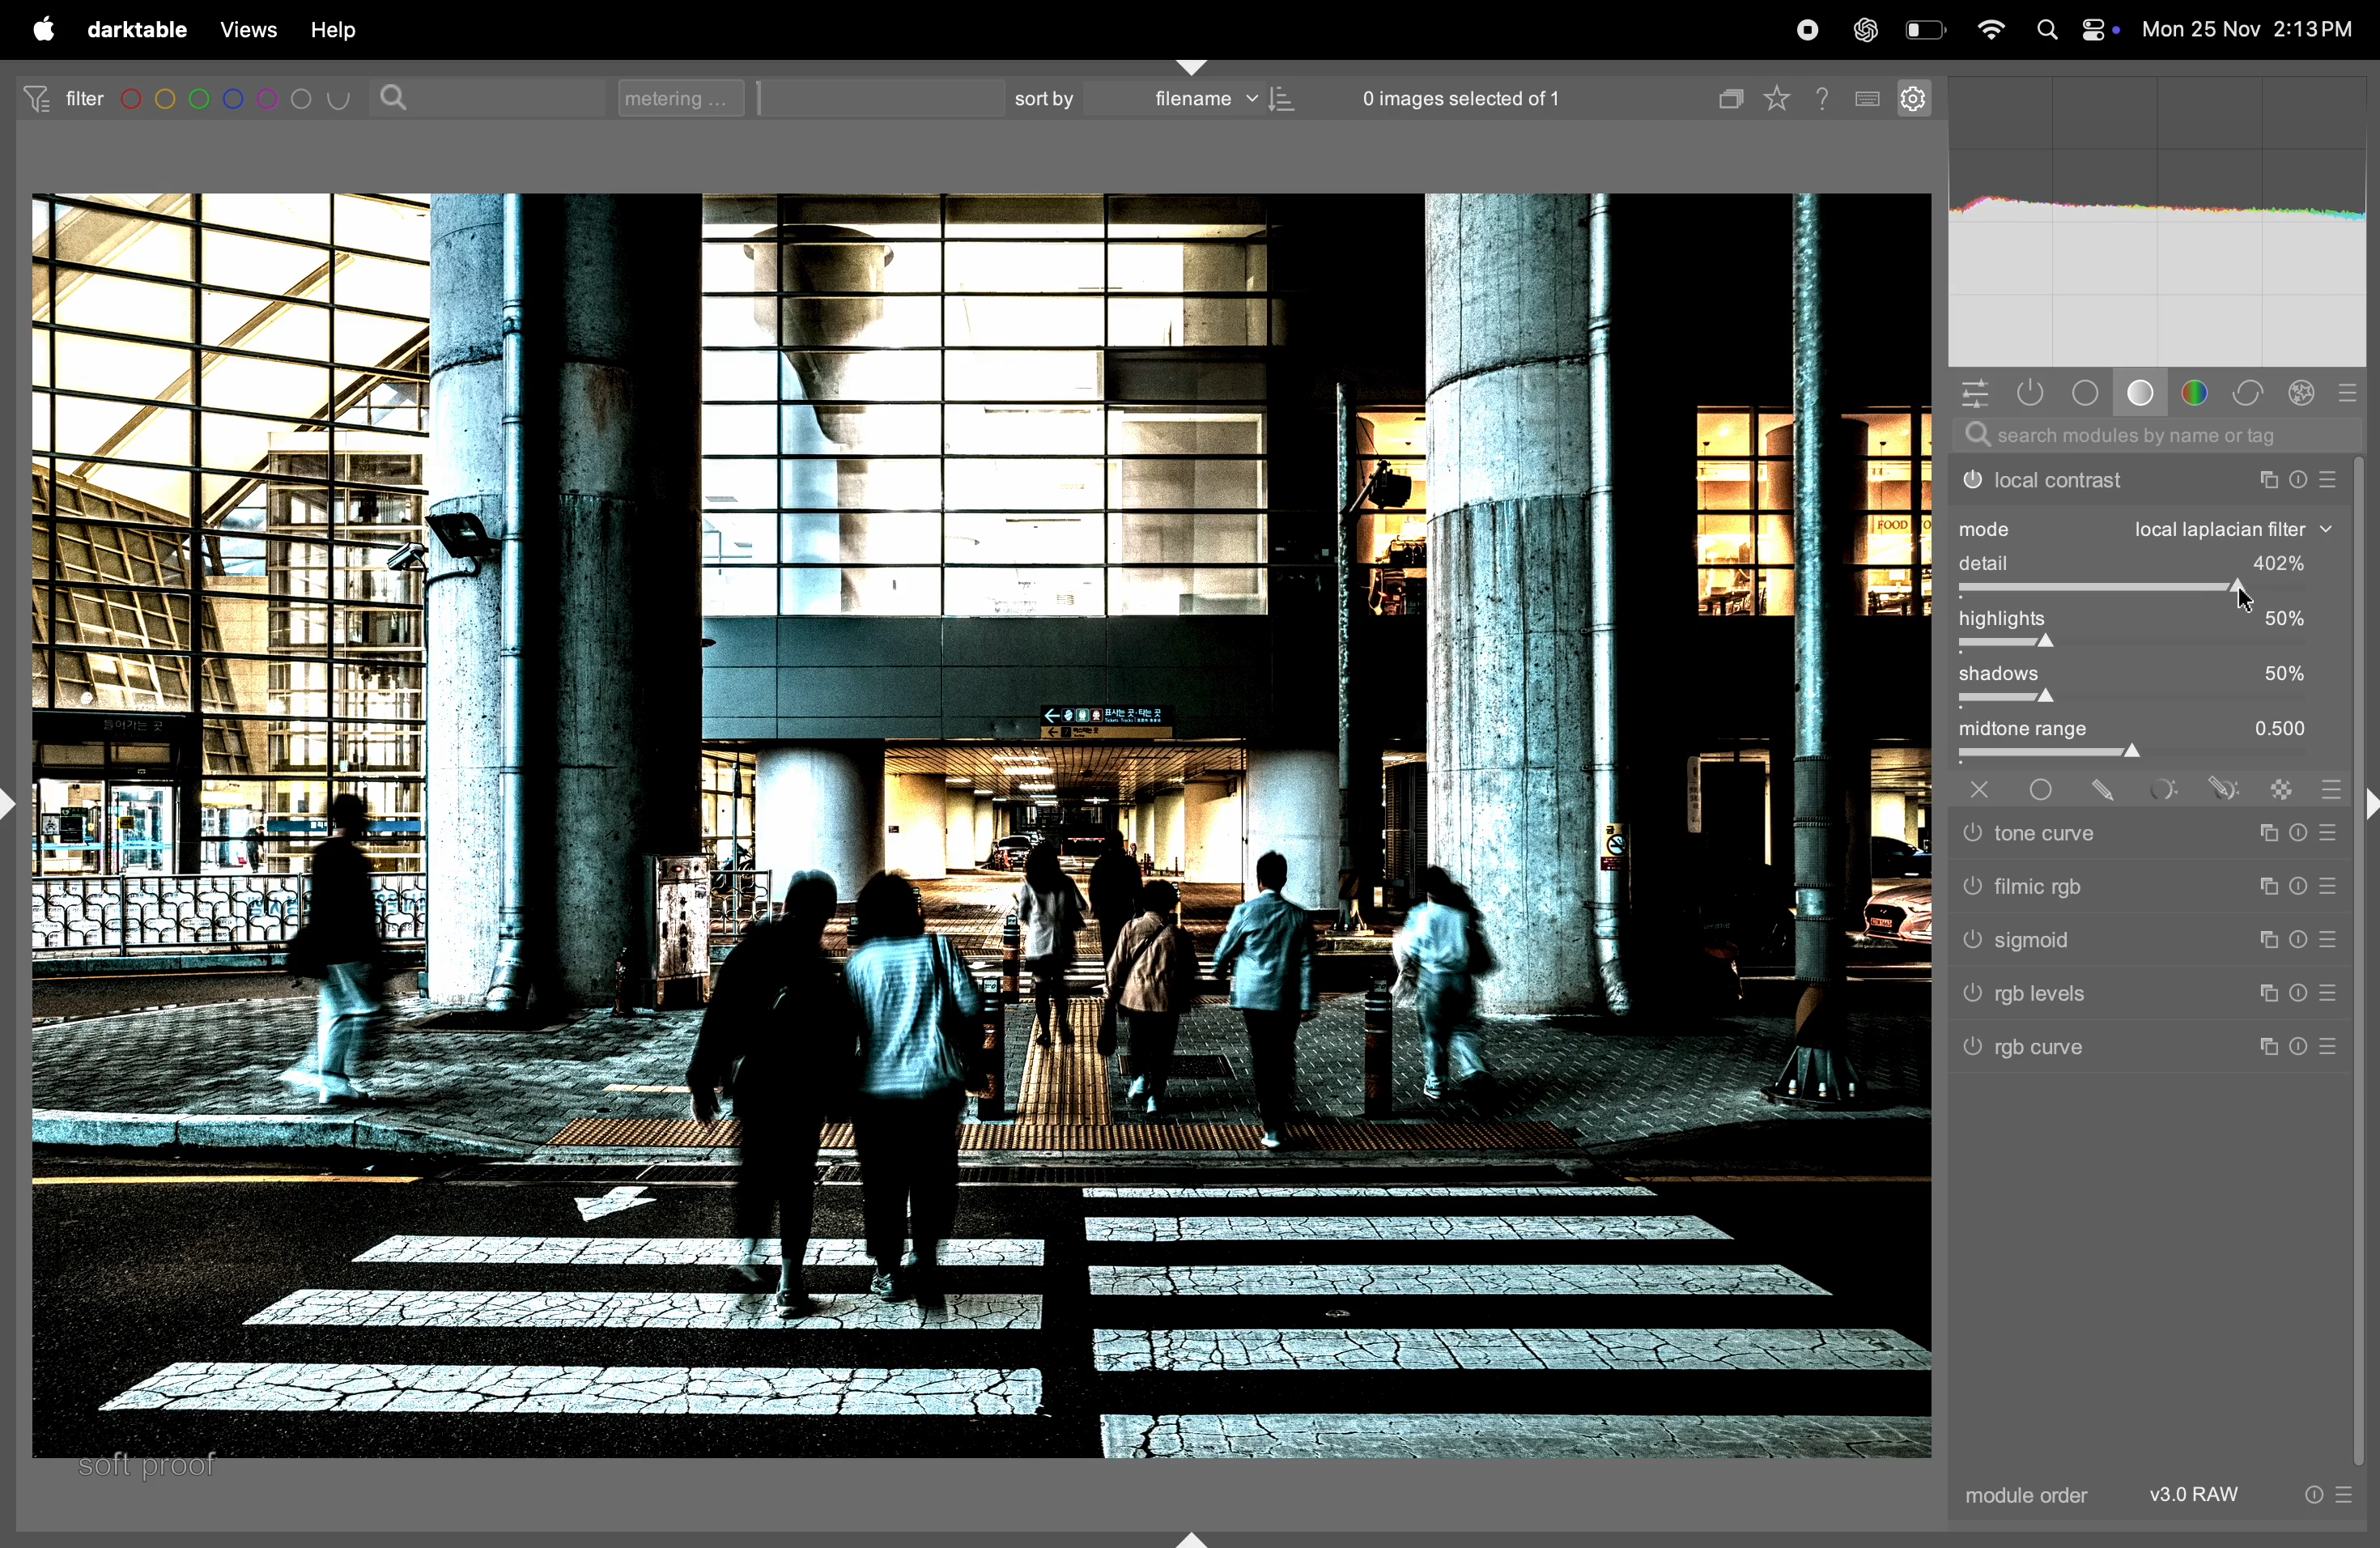 The width and height of the screenshot is (2380, 1548). I want to click on sort, so click(1039, 98).